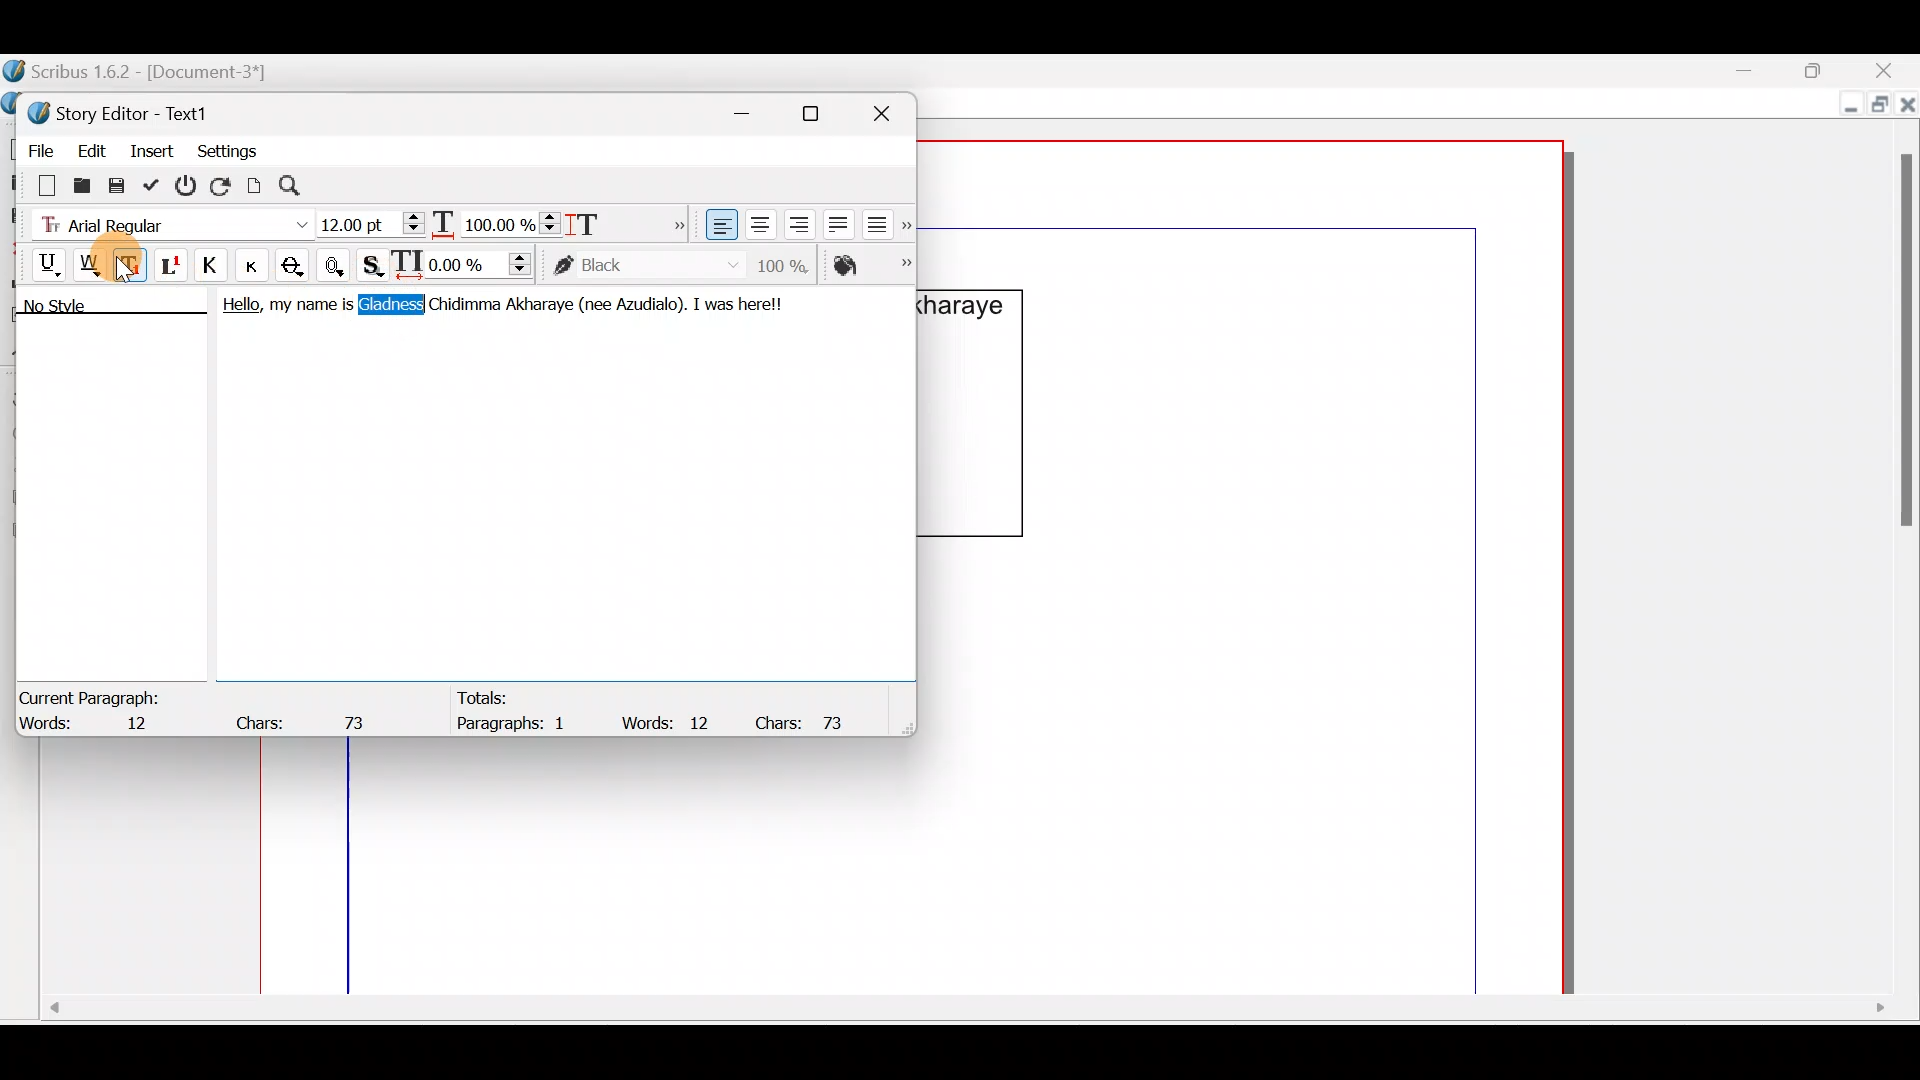 This screenshot has width=1920, height=1080. Describe the element at coordinates (540, 305) in the screenshot. I see `Akharaye` at that location.